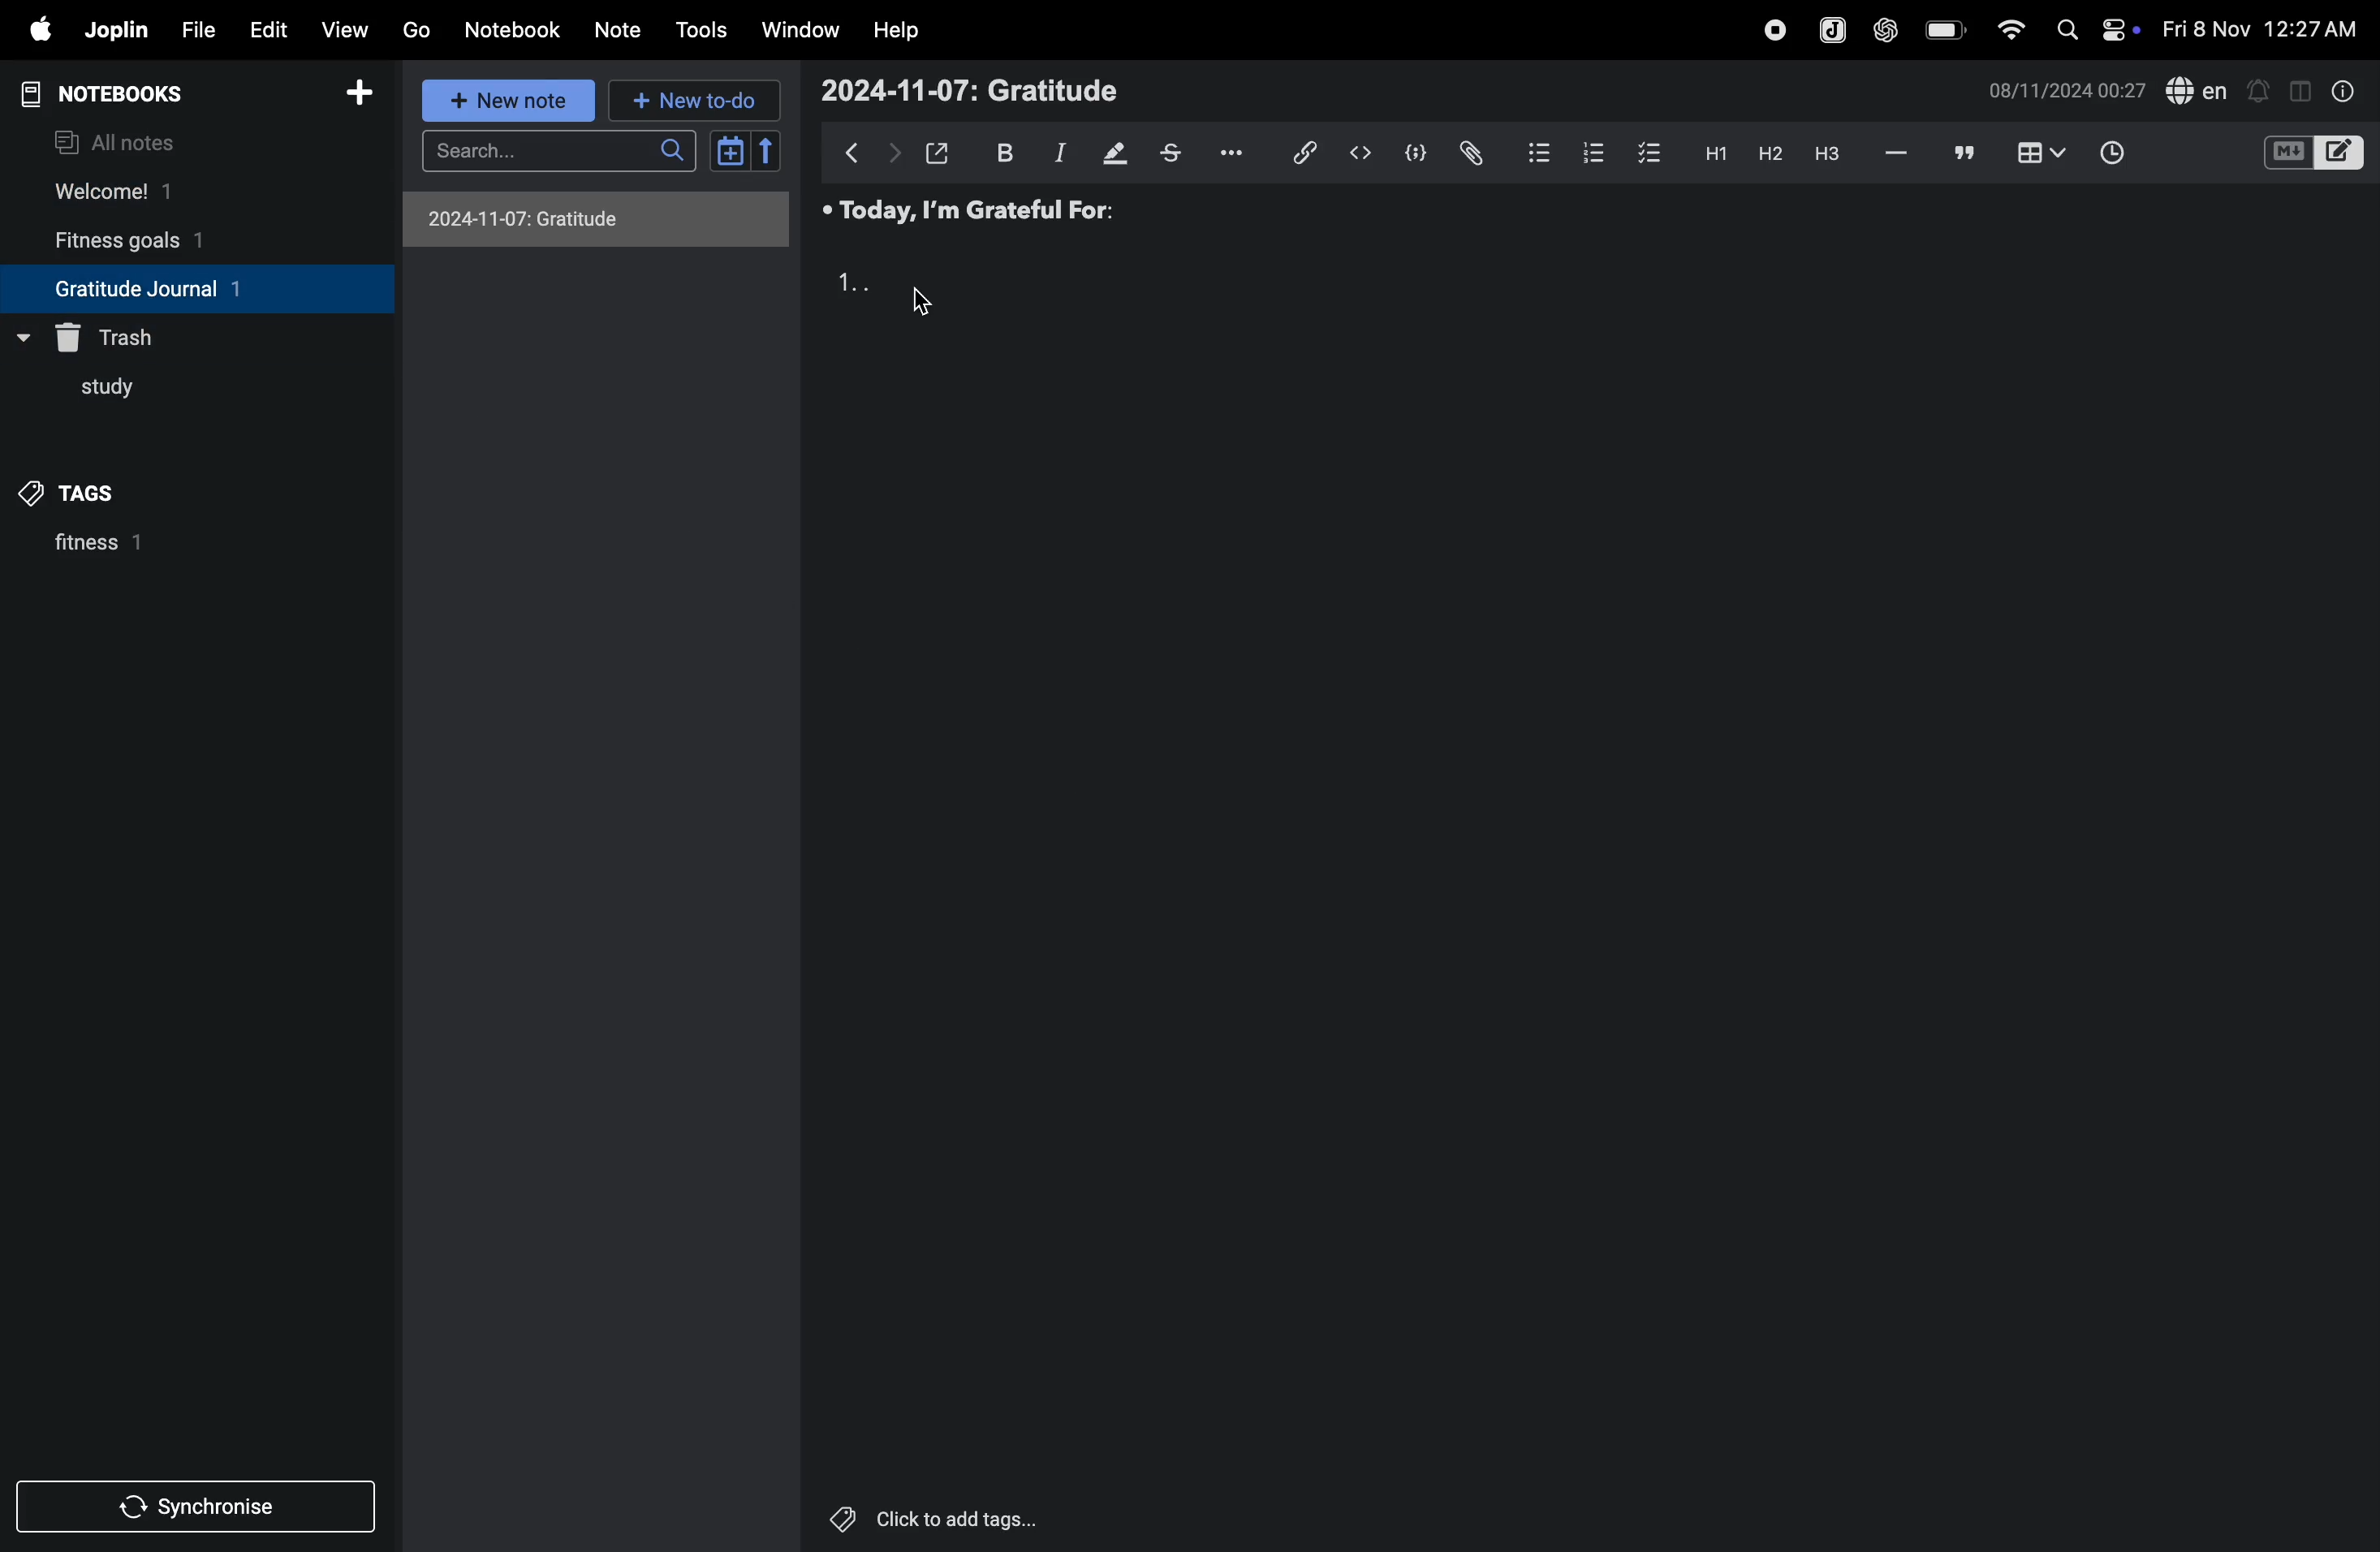  Describe the element at coordinates (924, 1514) in the screenshot. I see `click to add tags` at that location.